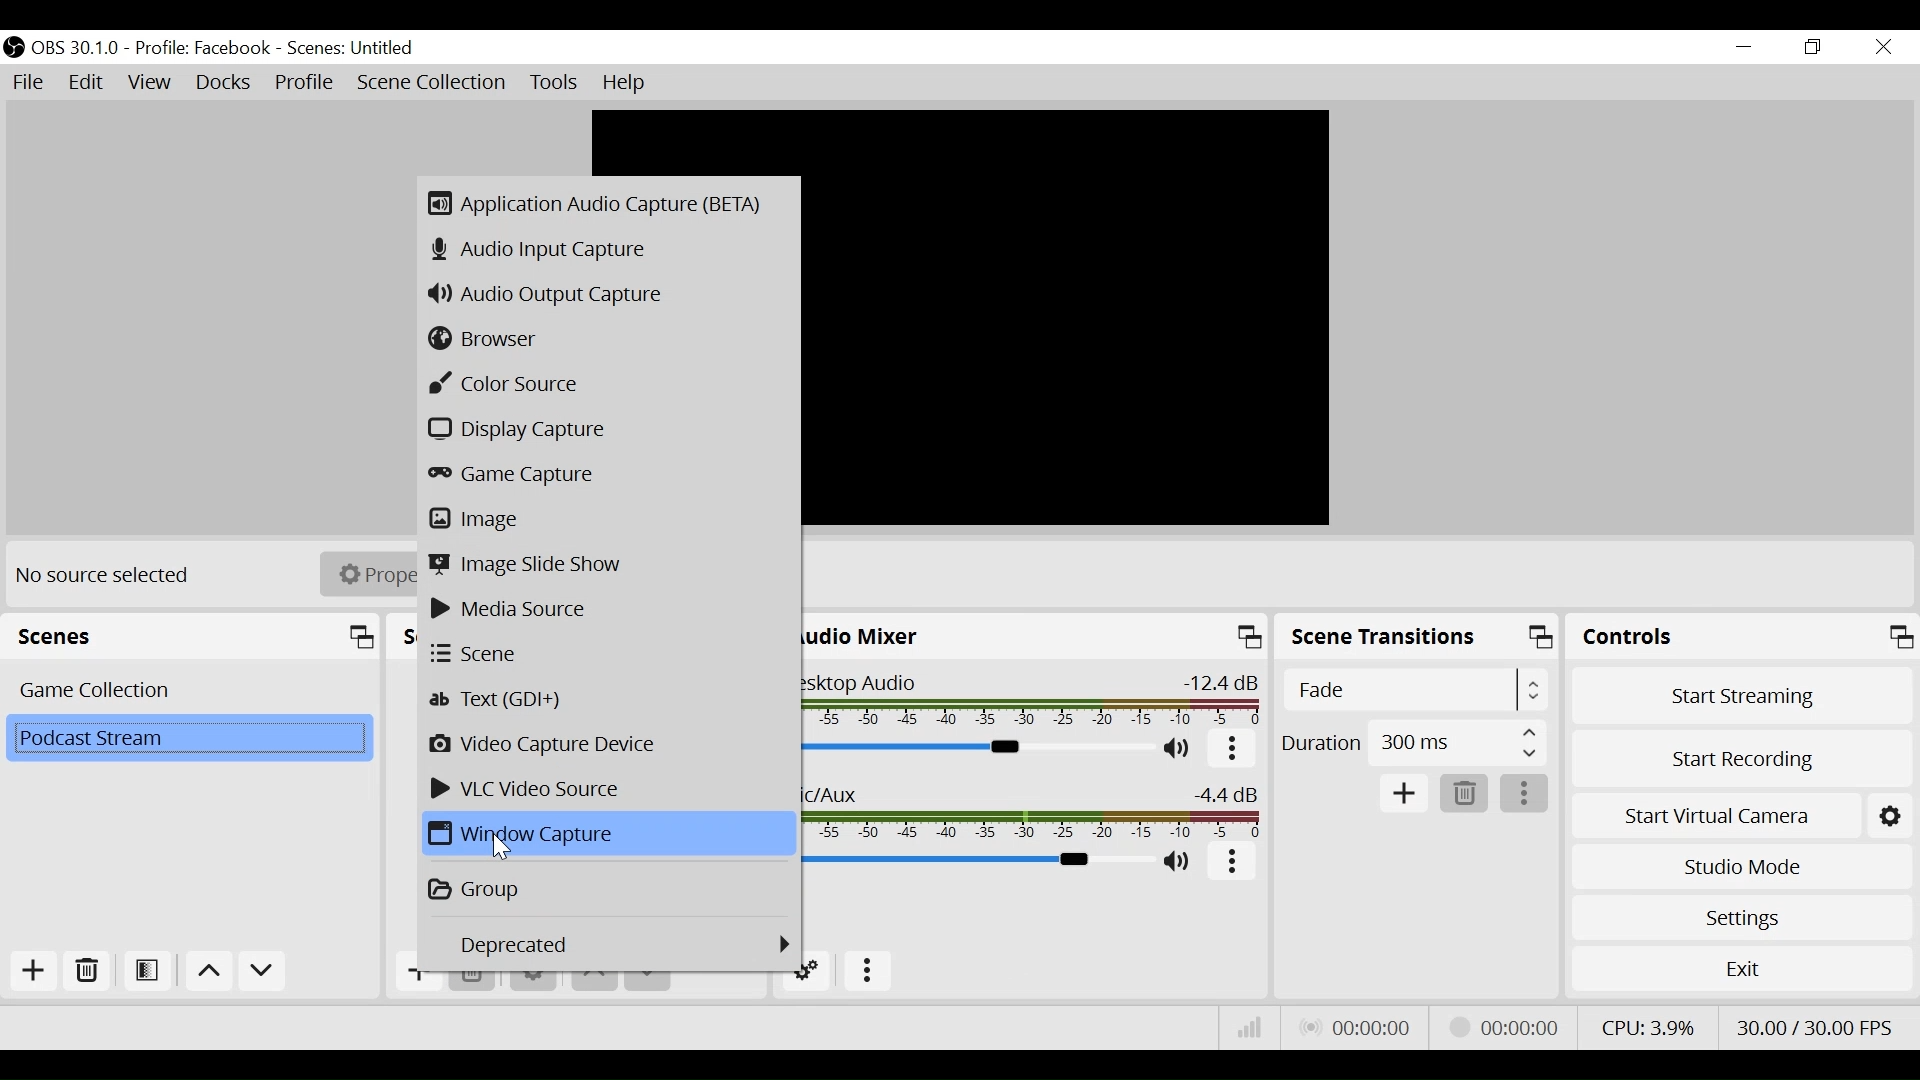  I want to click on Scene Collection, so click(431, 83).